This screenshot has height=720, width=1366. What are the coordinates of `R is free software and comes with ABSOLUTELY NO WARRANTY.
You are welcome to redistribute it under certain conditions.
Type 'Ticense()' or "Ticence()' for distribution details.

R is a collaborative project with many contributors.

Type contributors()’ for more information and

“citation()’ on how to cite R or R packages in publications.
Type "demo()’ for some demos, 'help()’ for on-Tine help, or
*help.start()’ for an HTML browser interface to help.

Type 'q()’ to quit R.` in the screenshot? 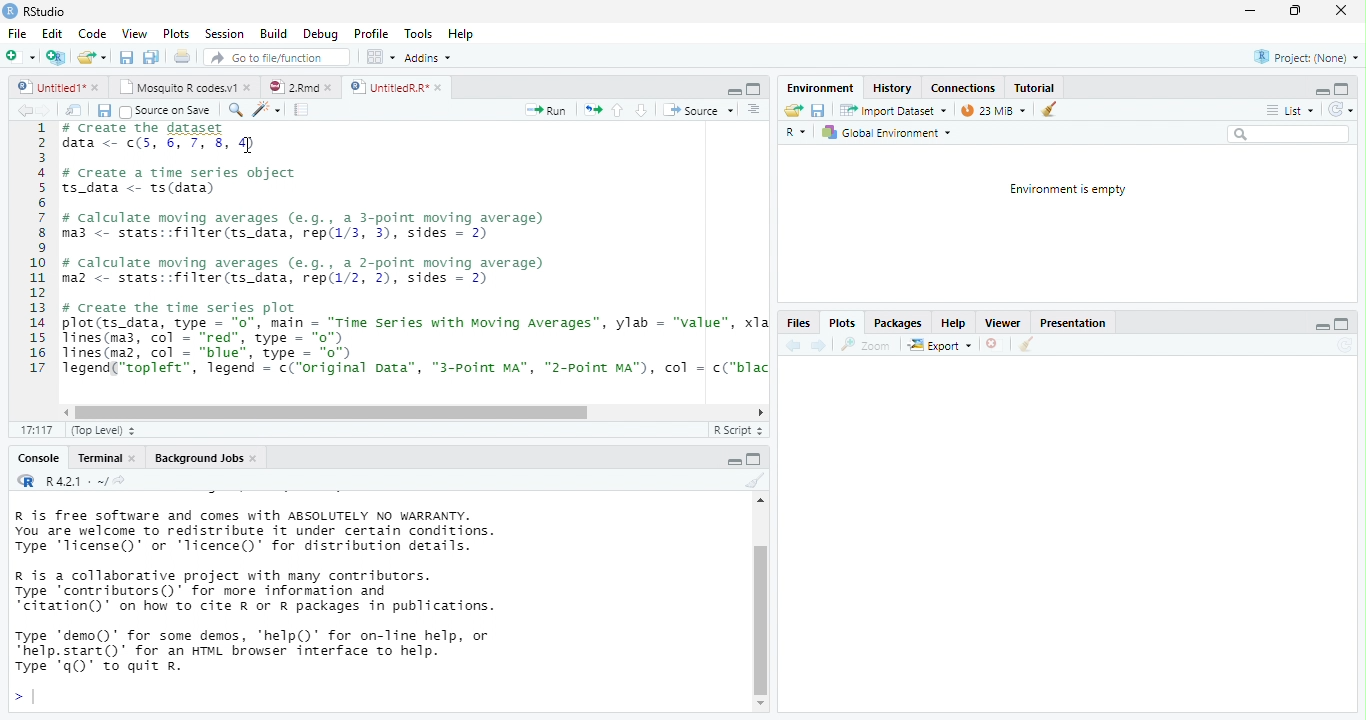 It's located at (340, 591).